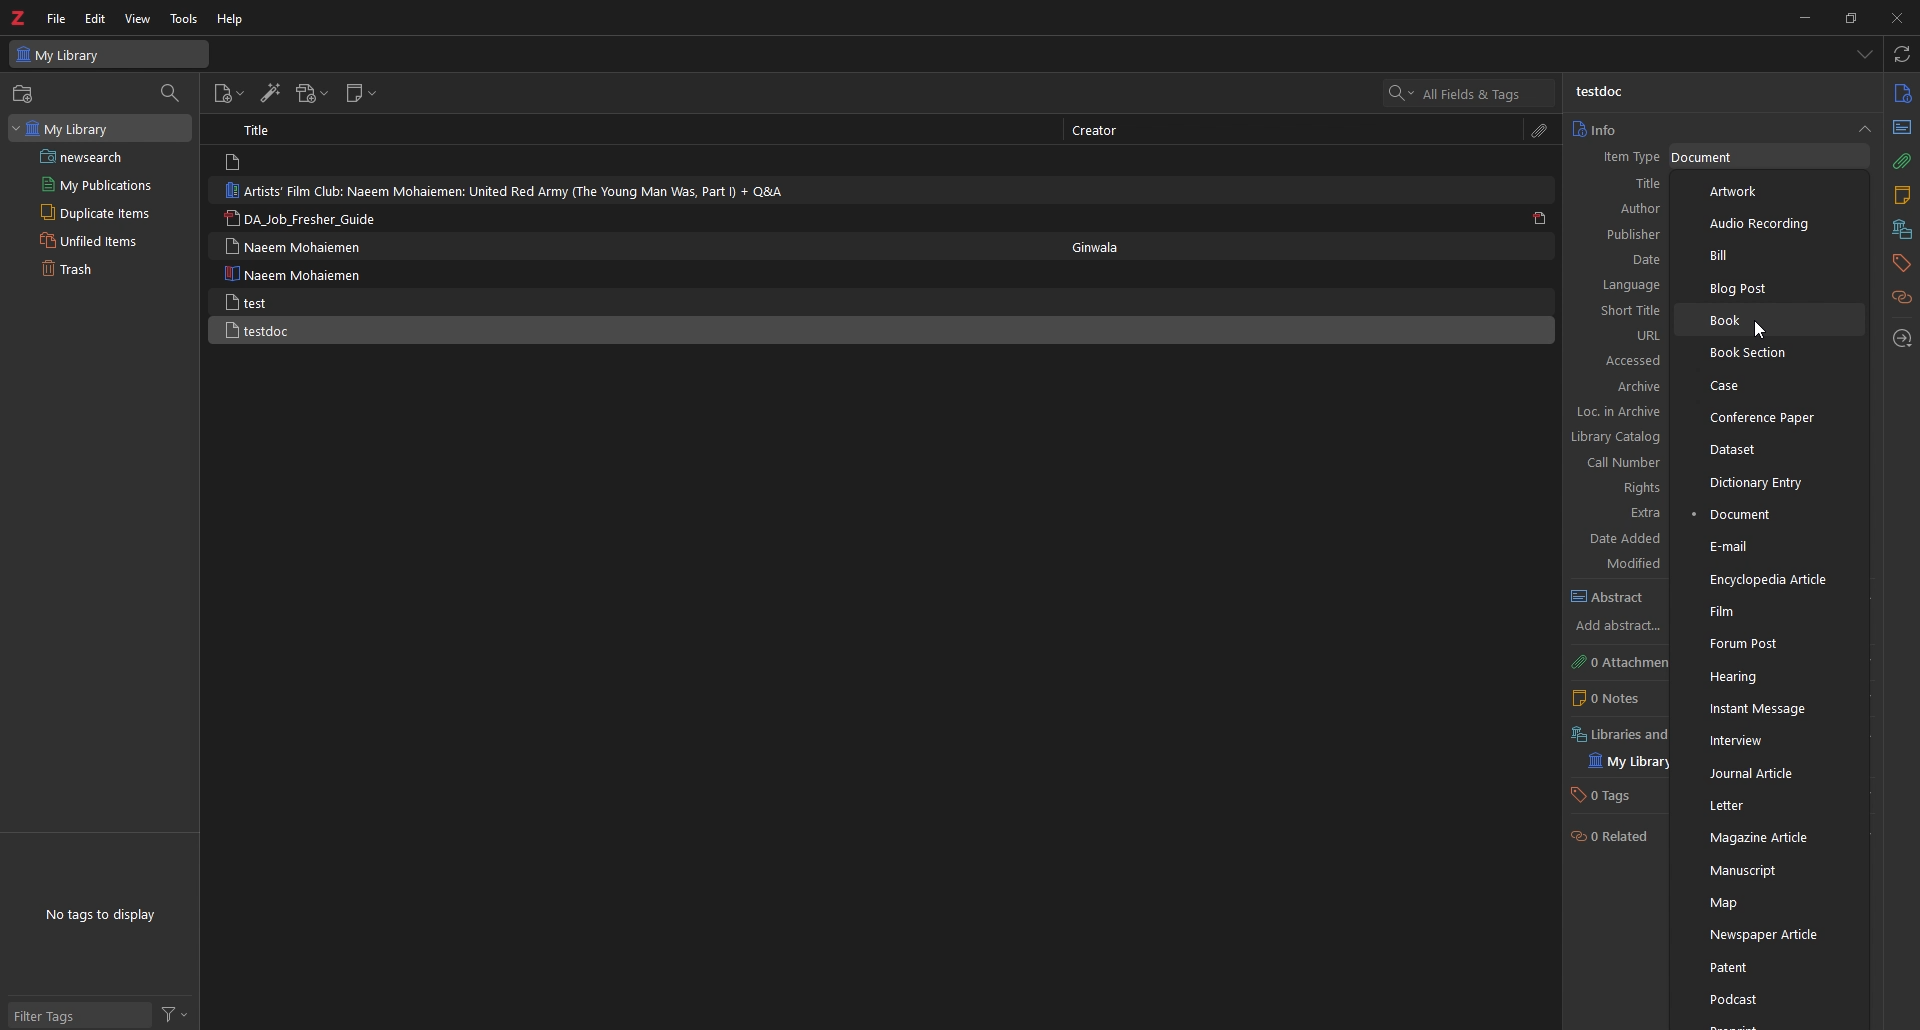 The height and width of the screenshot is (1030, 1920). I want to click on Extra, so click(1621, 513).